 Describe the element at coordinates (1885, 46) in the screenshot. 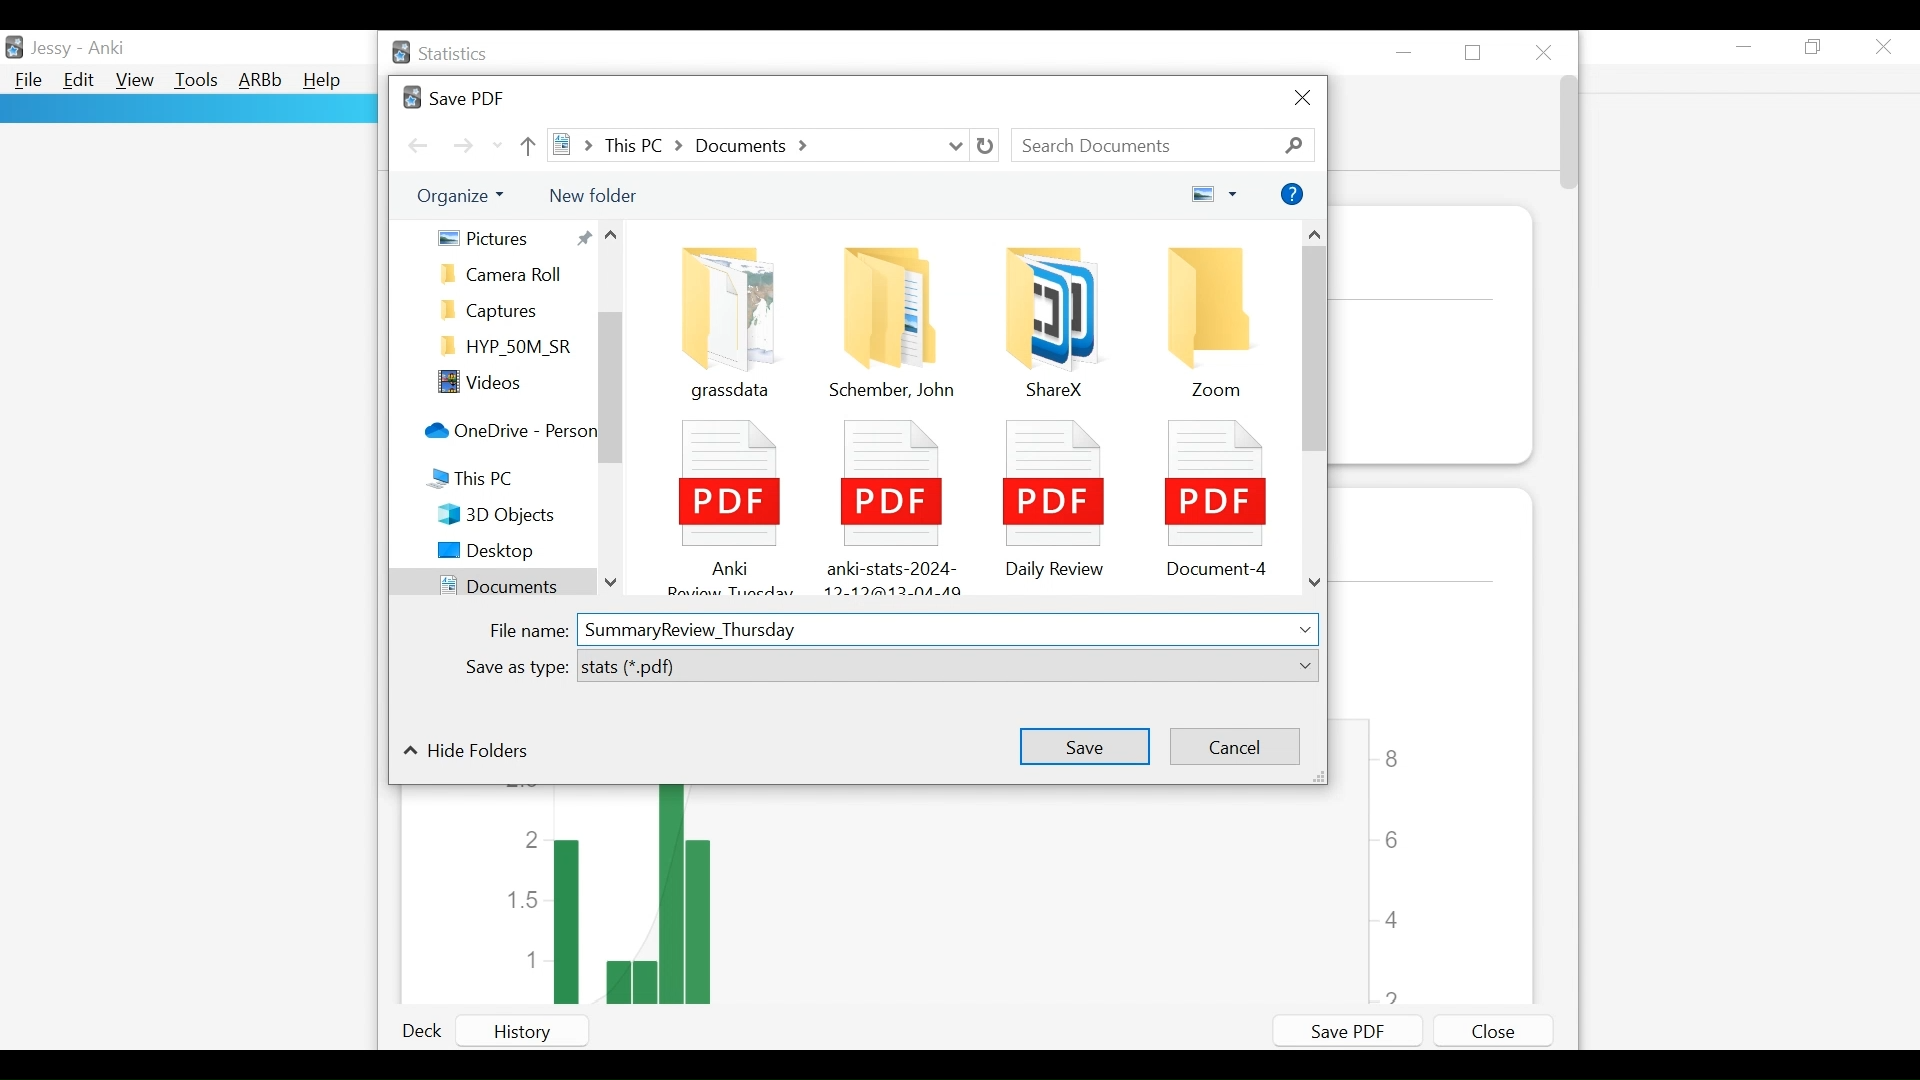

I see `Close` at that location.